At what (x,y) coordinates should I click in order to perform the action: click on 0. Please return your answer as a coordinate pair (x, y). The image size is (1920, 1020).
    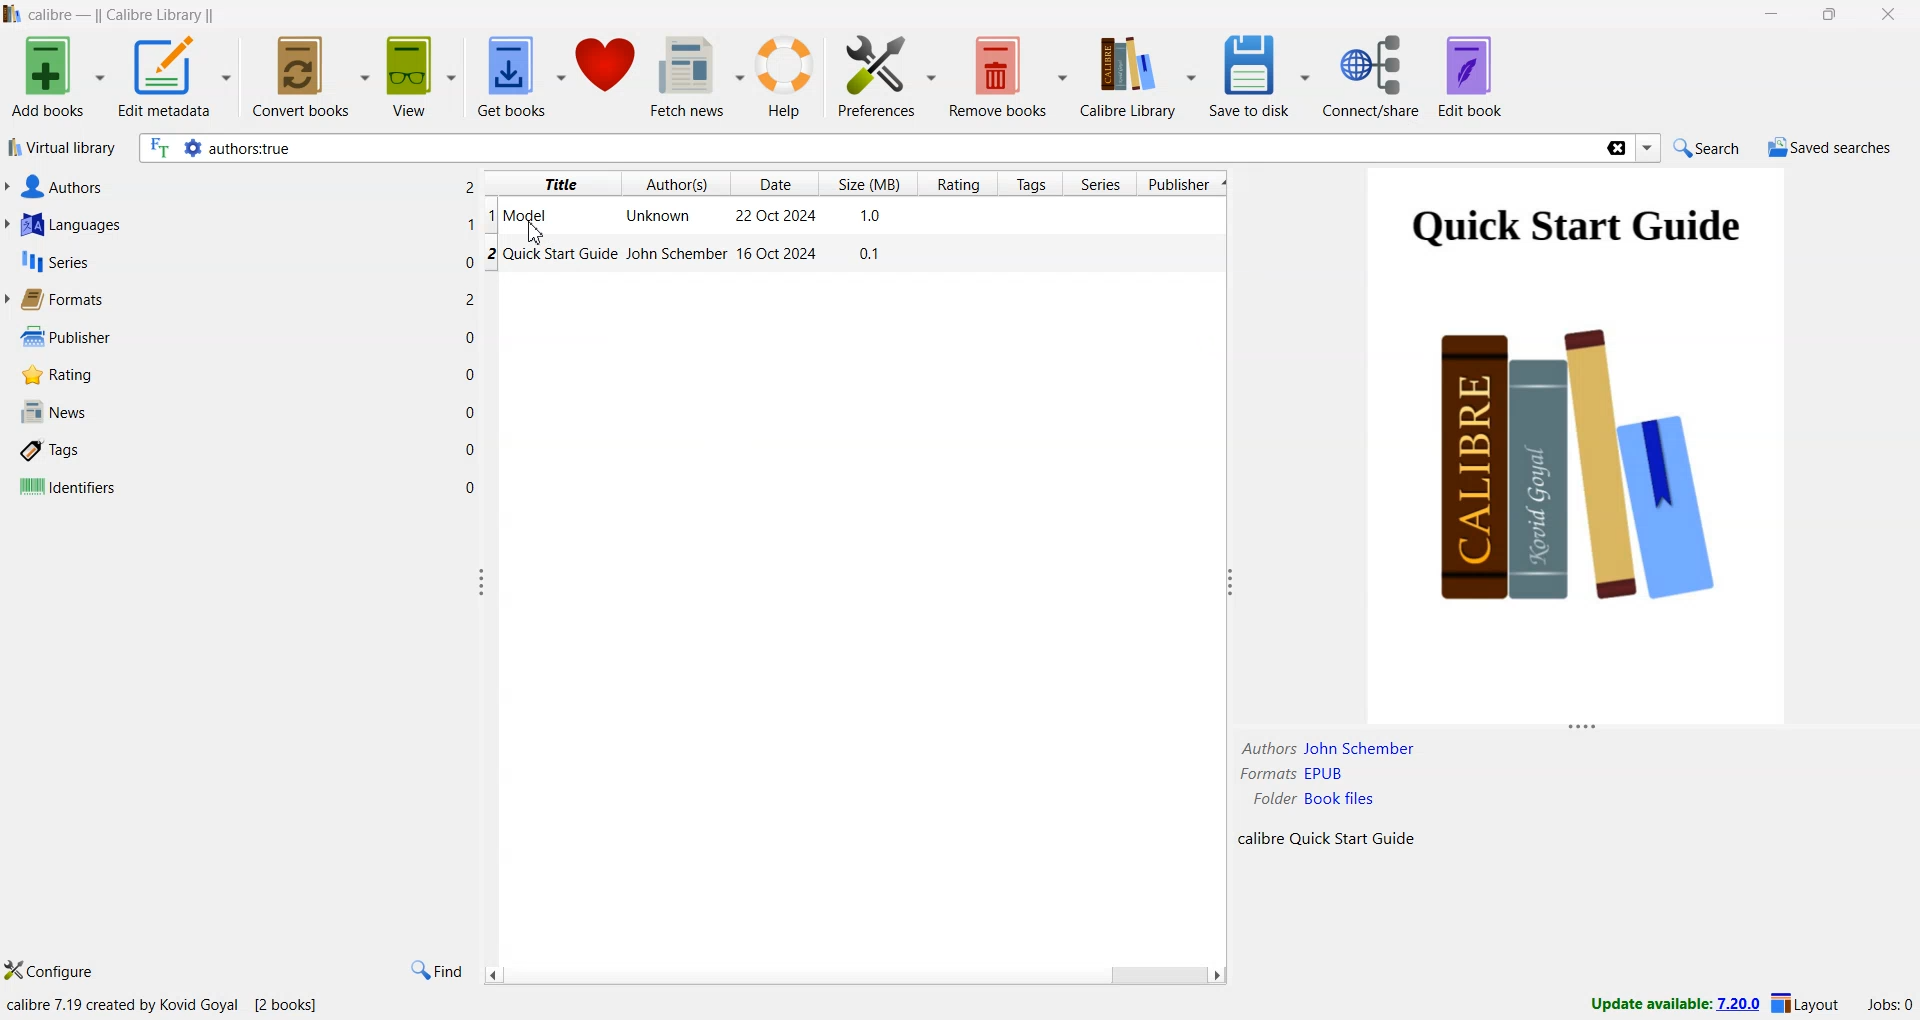
    Looking at the image, I should click on (468, 261).